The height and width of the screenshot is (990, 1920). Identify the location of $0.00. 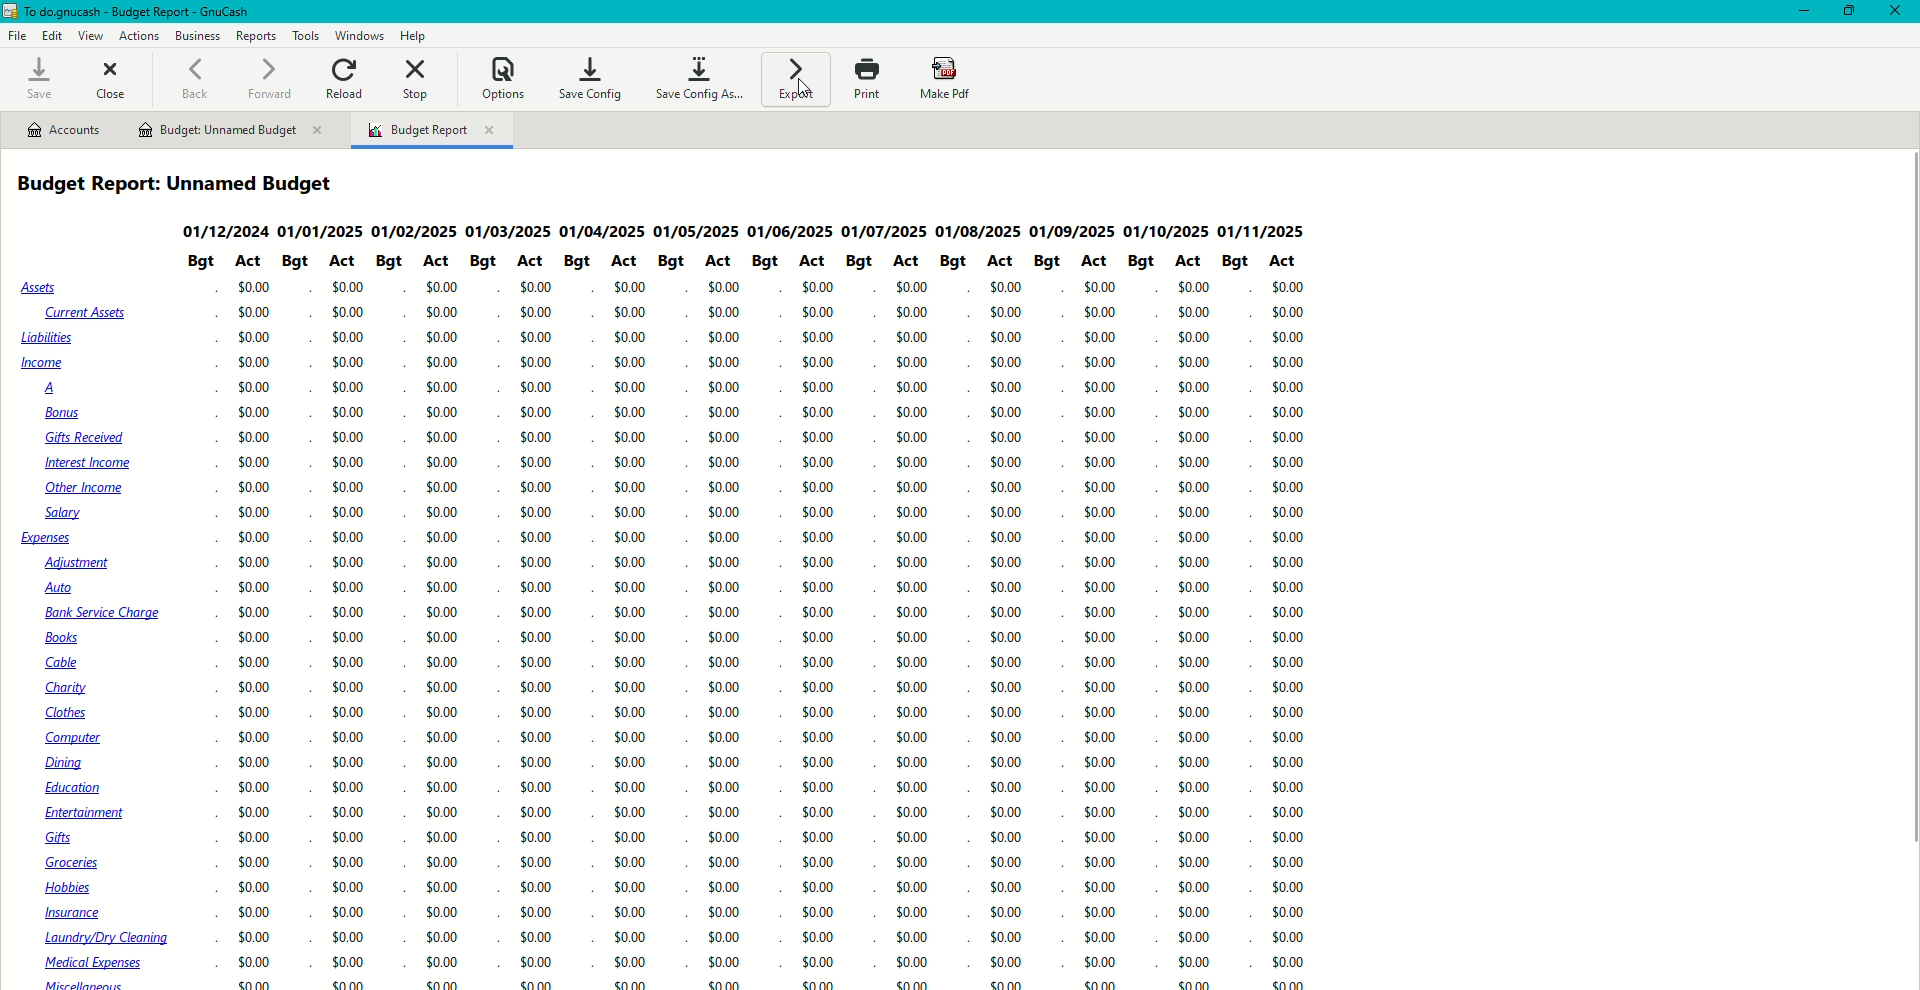
(729, 636).